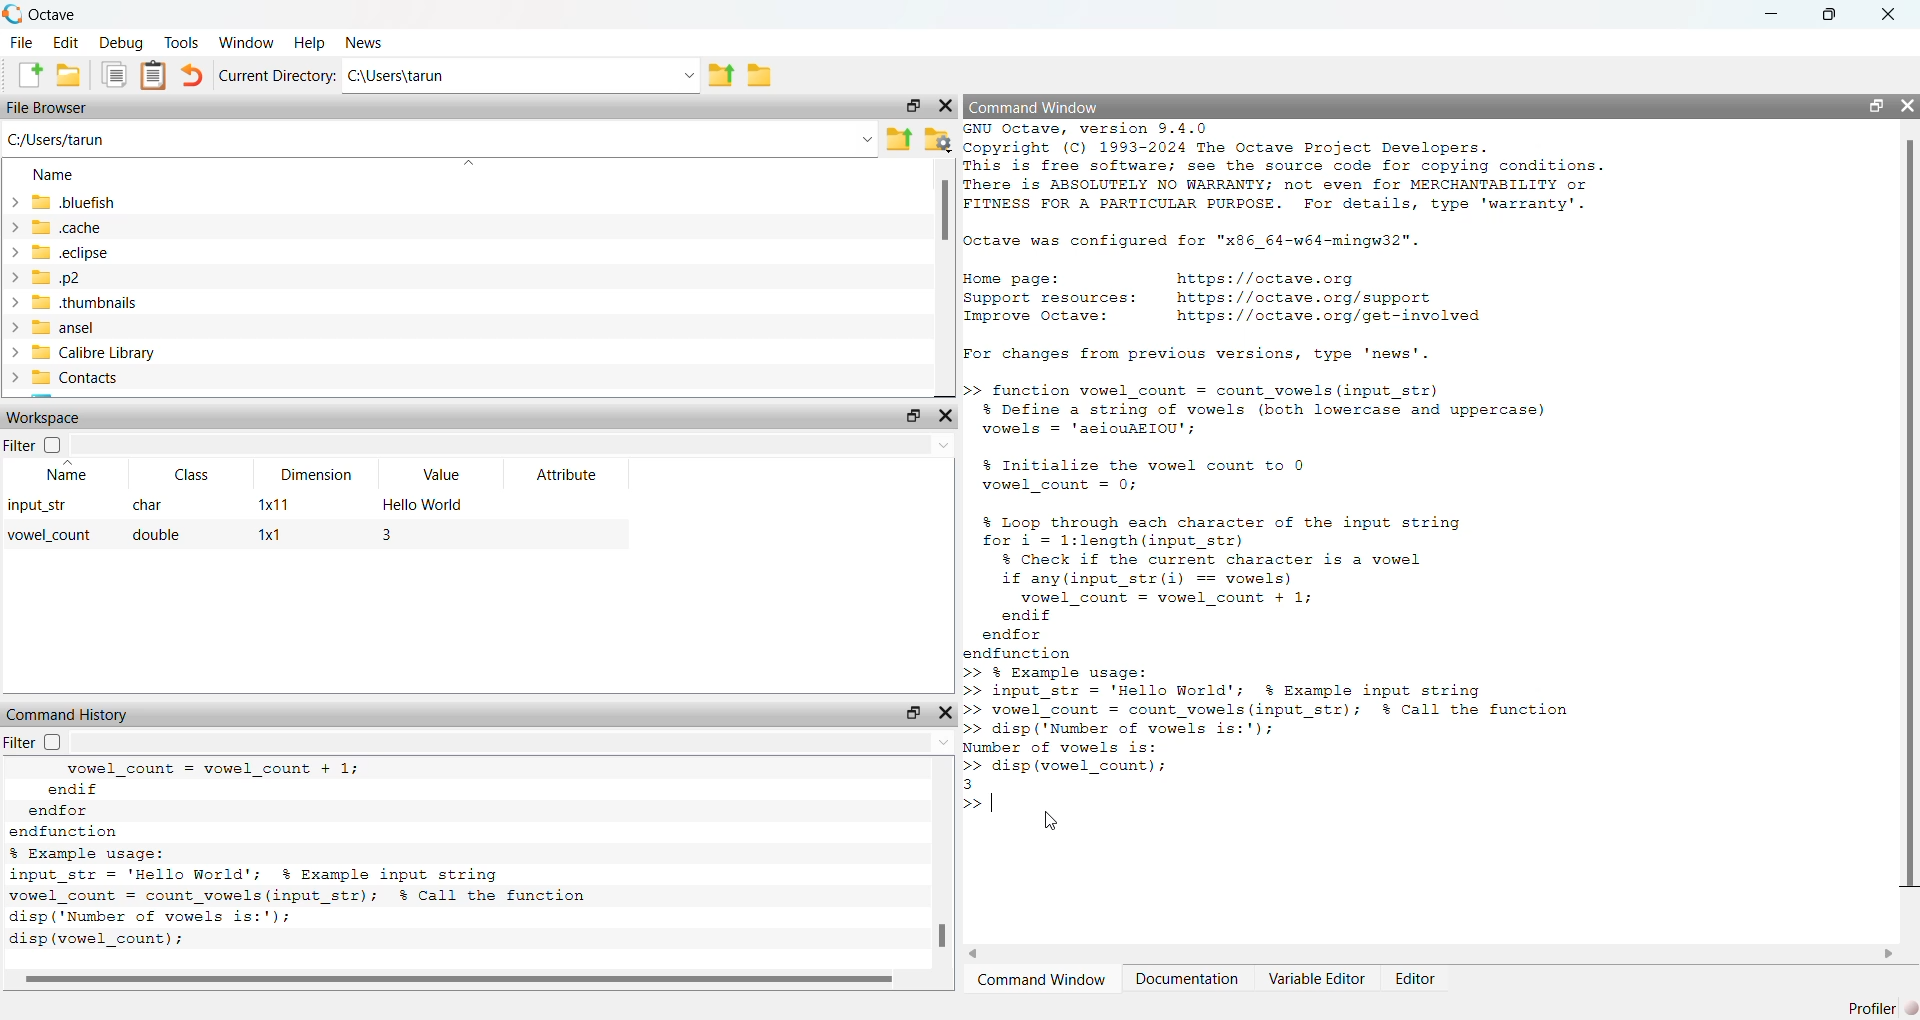 This screenshot has width=1920, height=1020. What do you see at coordinates (899, 140) in the screenshot?
I see `One directory up` at bounding box center [899, 140].